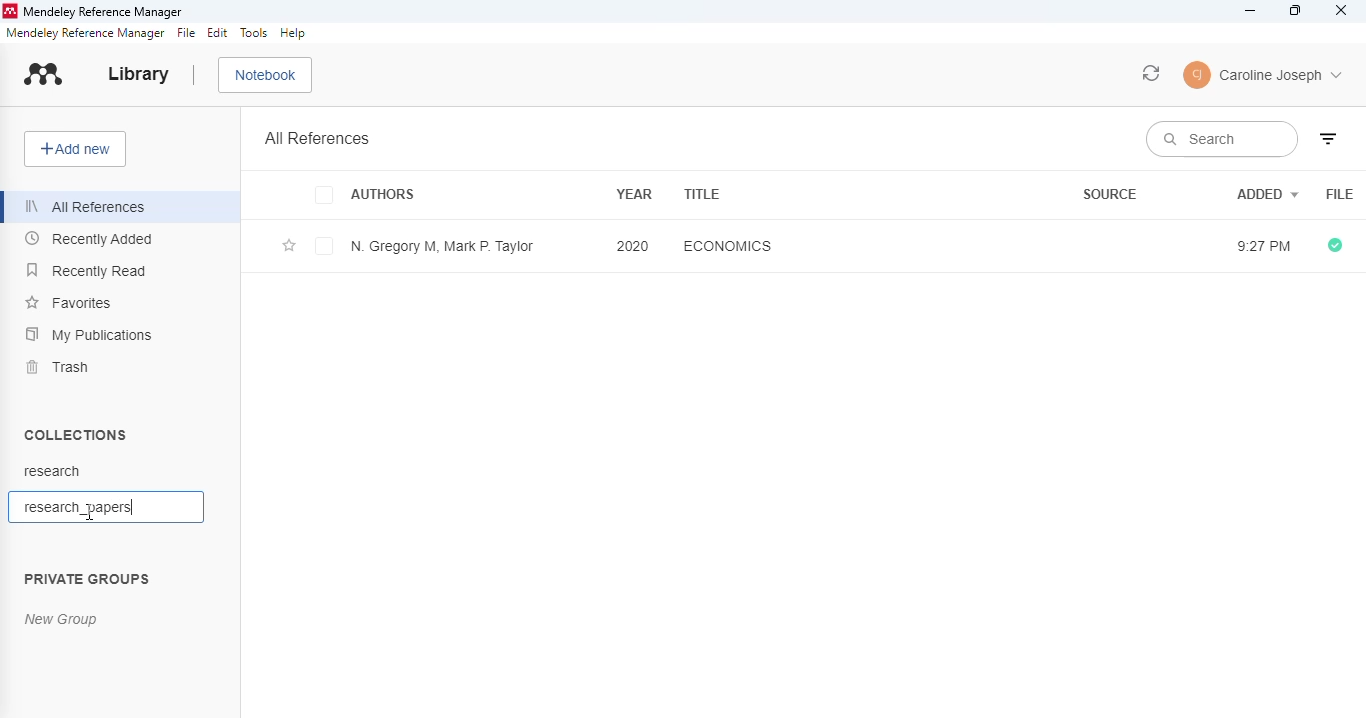 This screenshot has height=718, width=1366. What do you see at coordinates (266, 76) in the screenshot?
I see `notebook` at bounding box center [266, 76].